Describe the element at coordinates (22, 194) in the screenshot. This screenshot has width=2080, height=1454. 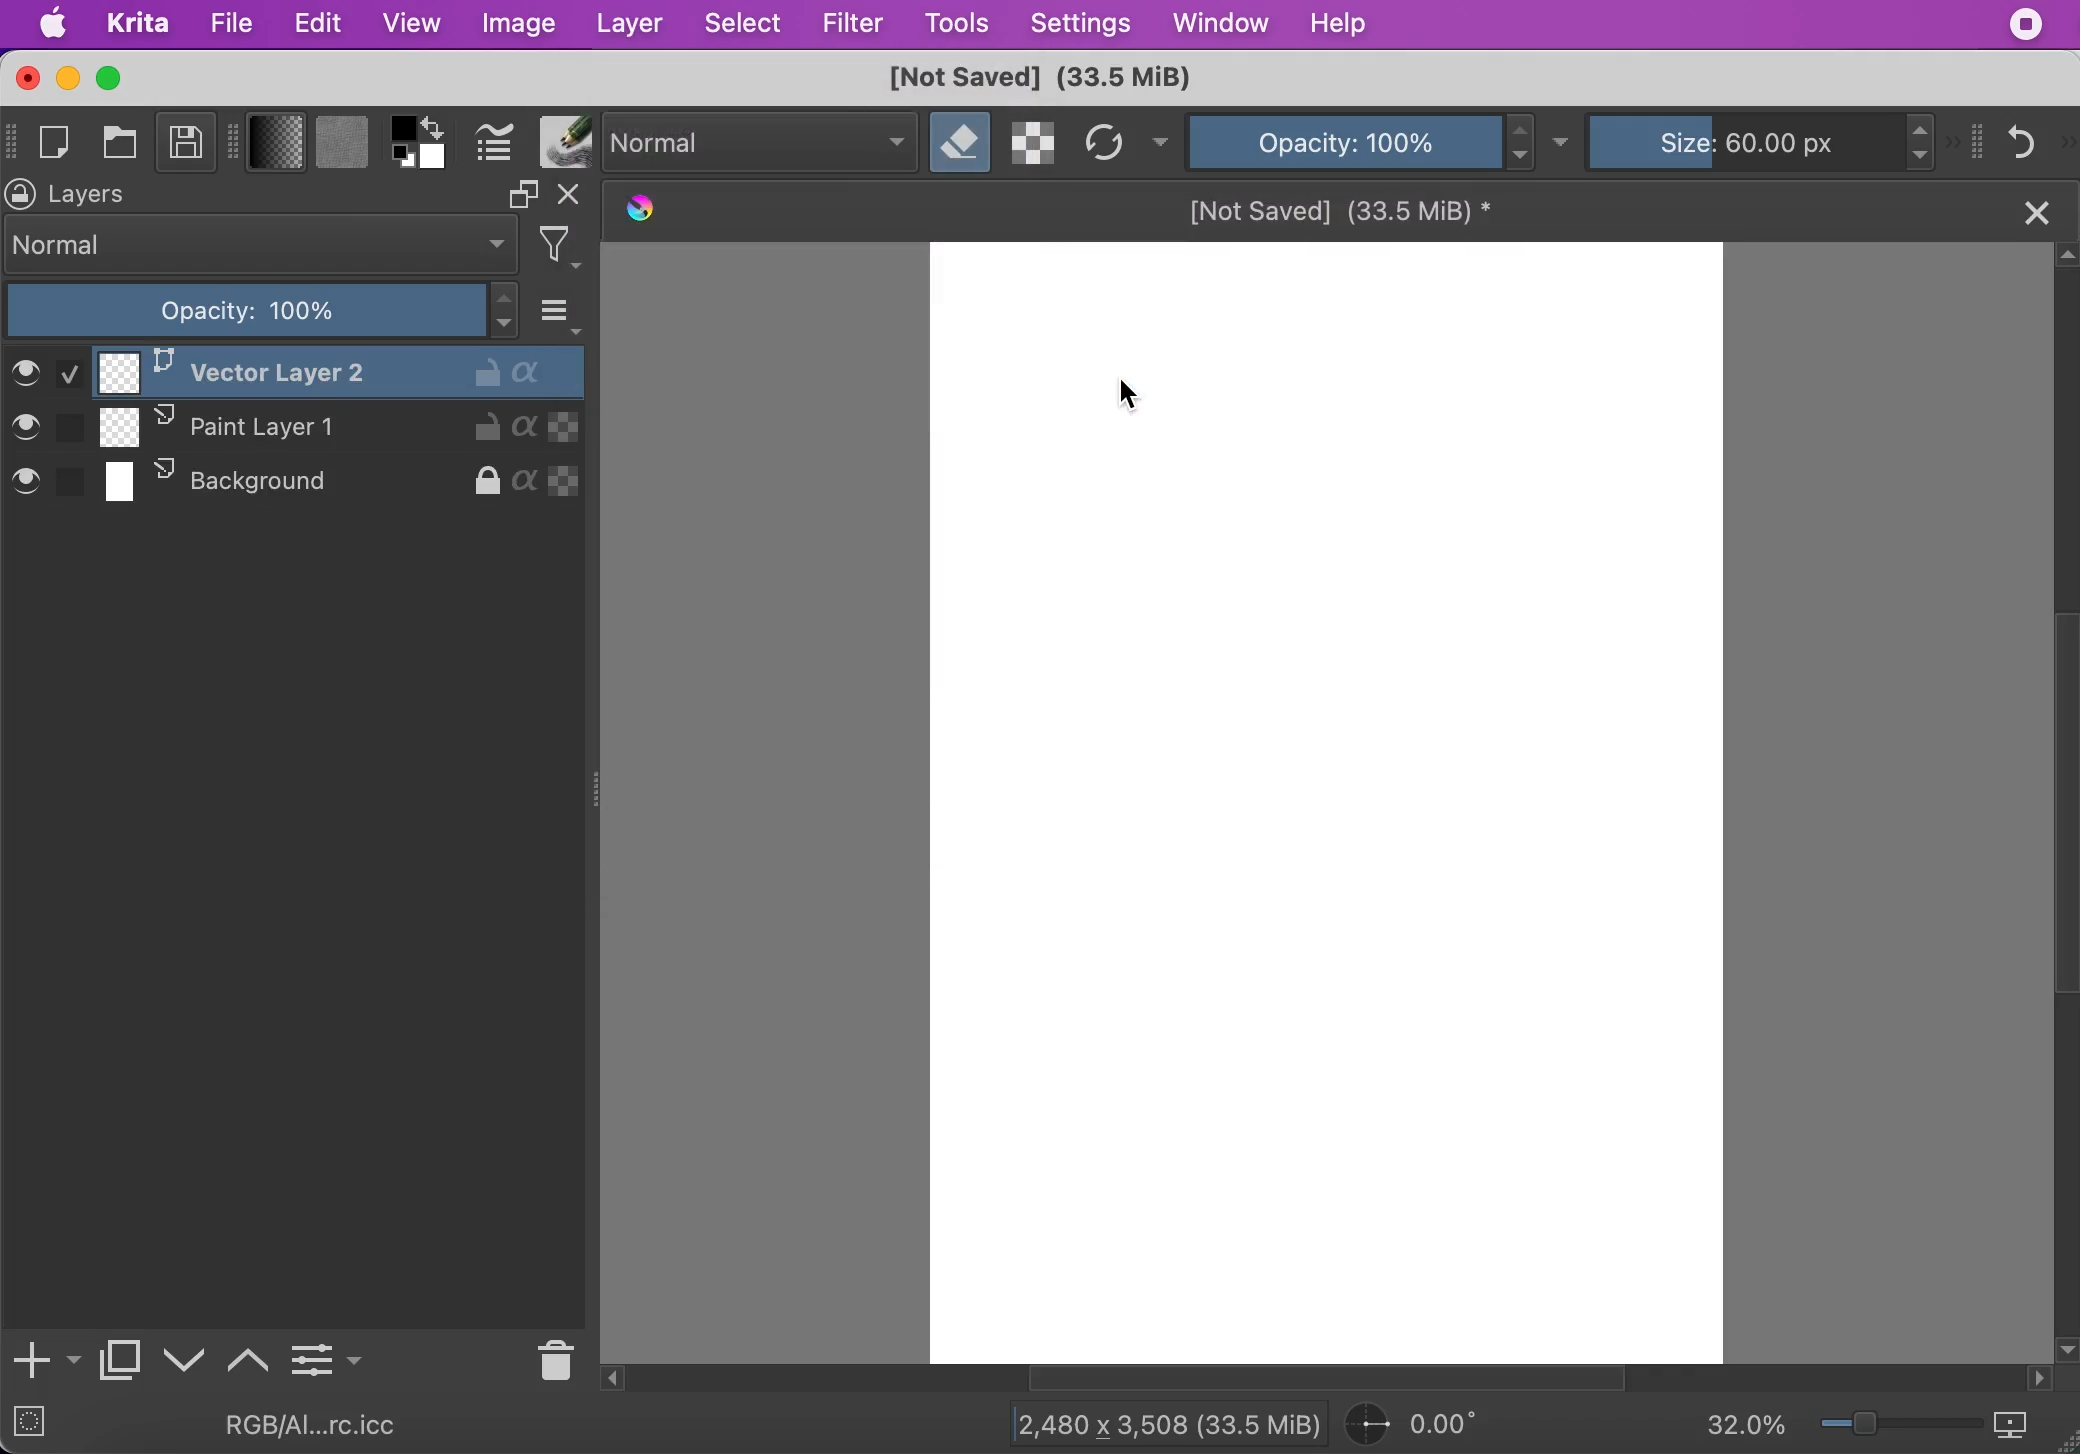
I see `lock docker` at that location.